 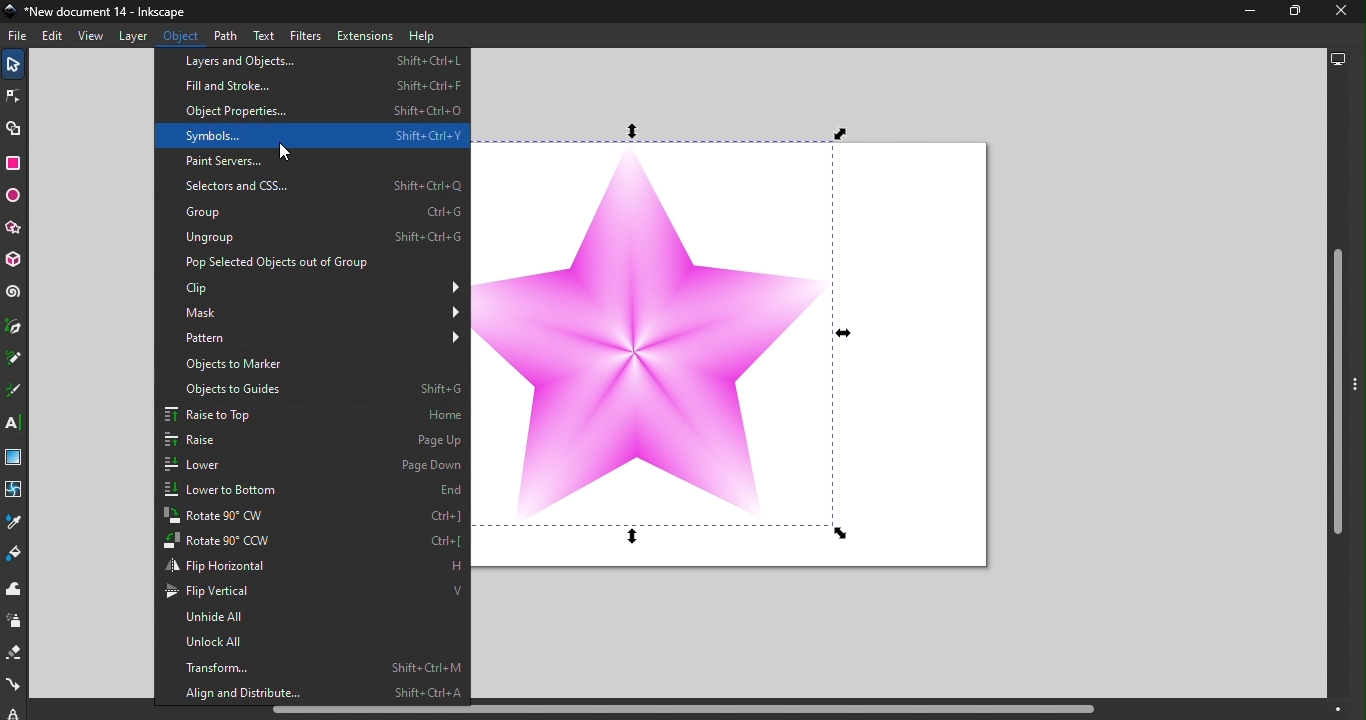 I want to click on Lower to bottom, so click(x=310, y=489).